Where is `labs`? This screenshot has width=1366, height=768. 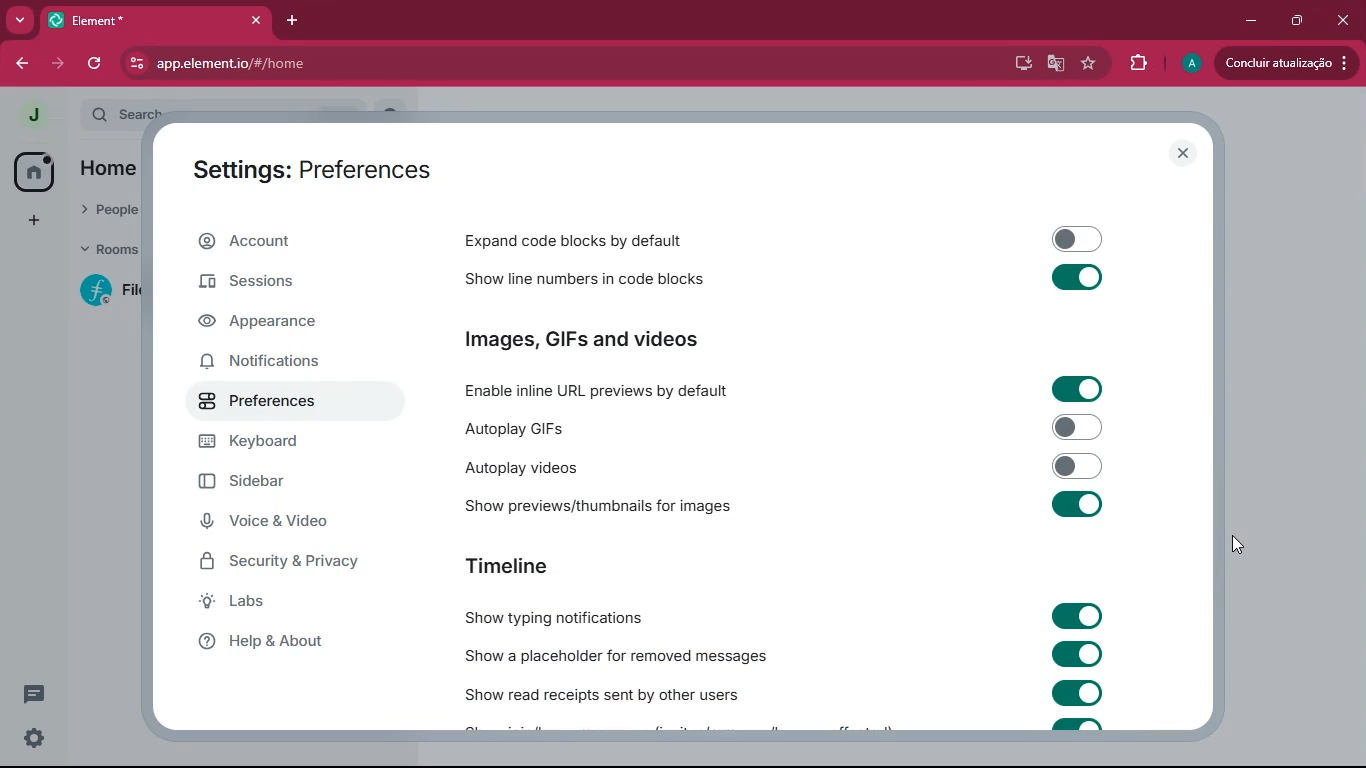 labs is located at coordinates (270, 603).